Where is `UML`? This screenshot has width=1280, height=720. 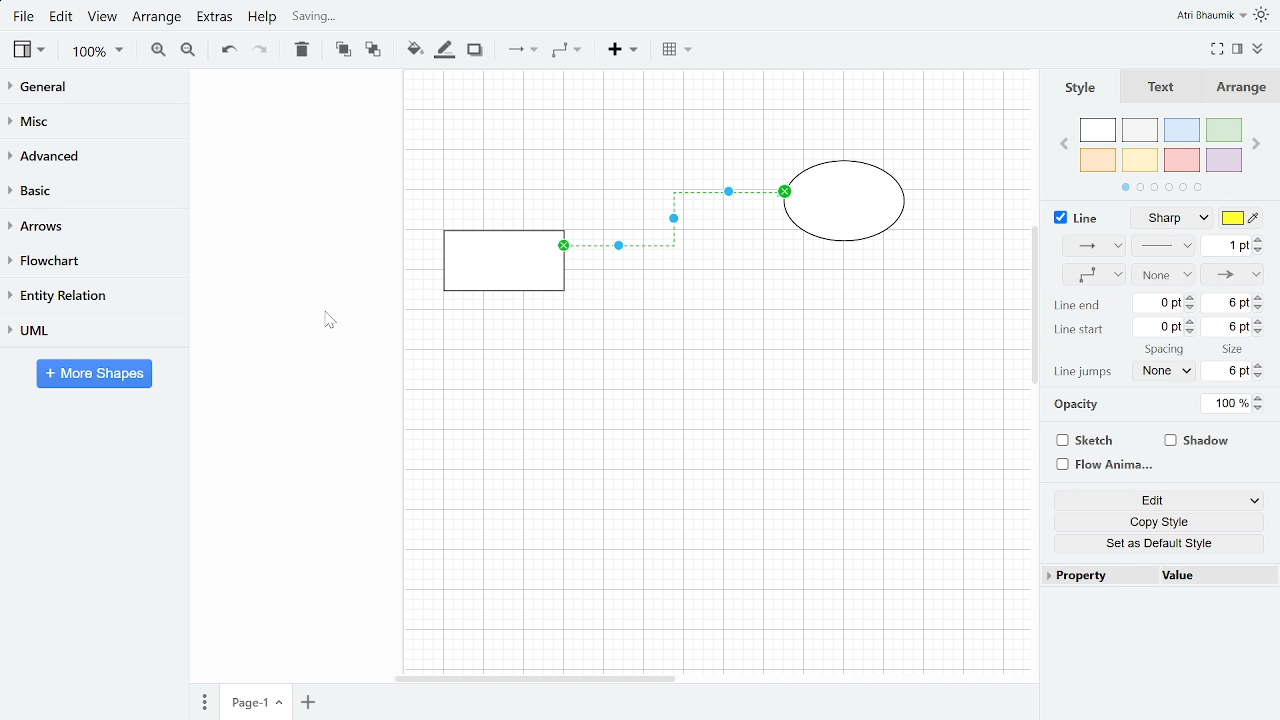 UML is located at coordinates (90, 330).